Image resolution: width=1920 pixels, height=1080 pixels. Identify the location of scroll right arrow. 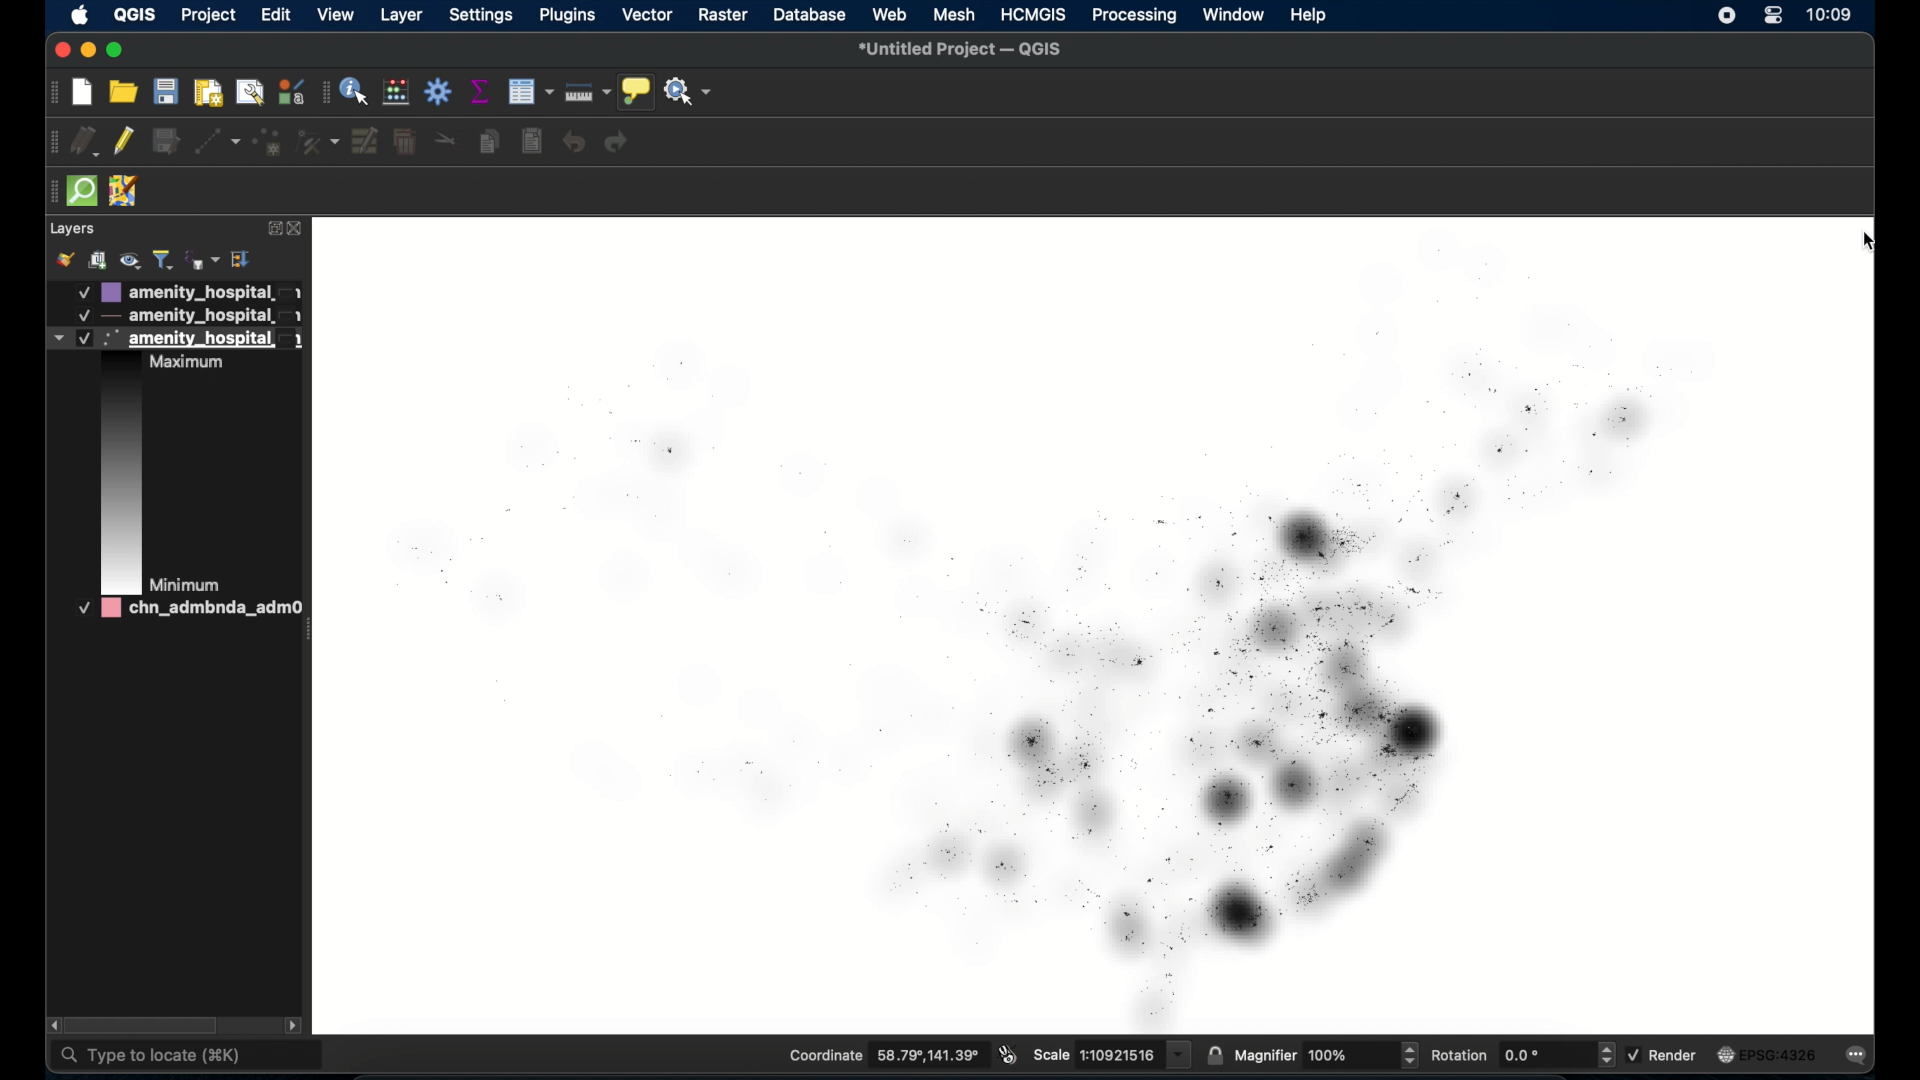
(295, 1026).